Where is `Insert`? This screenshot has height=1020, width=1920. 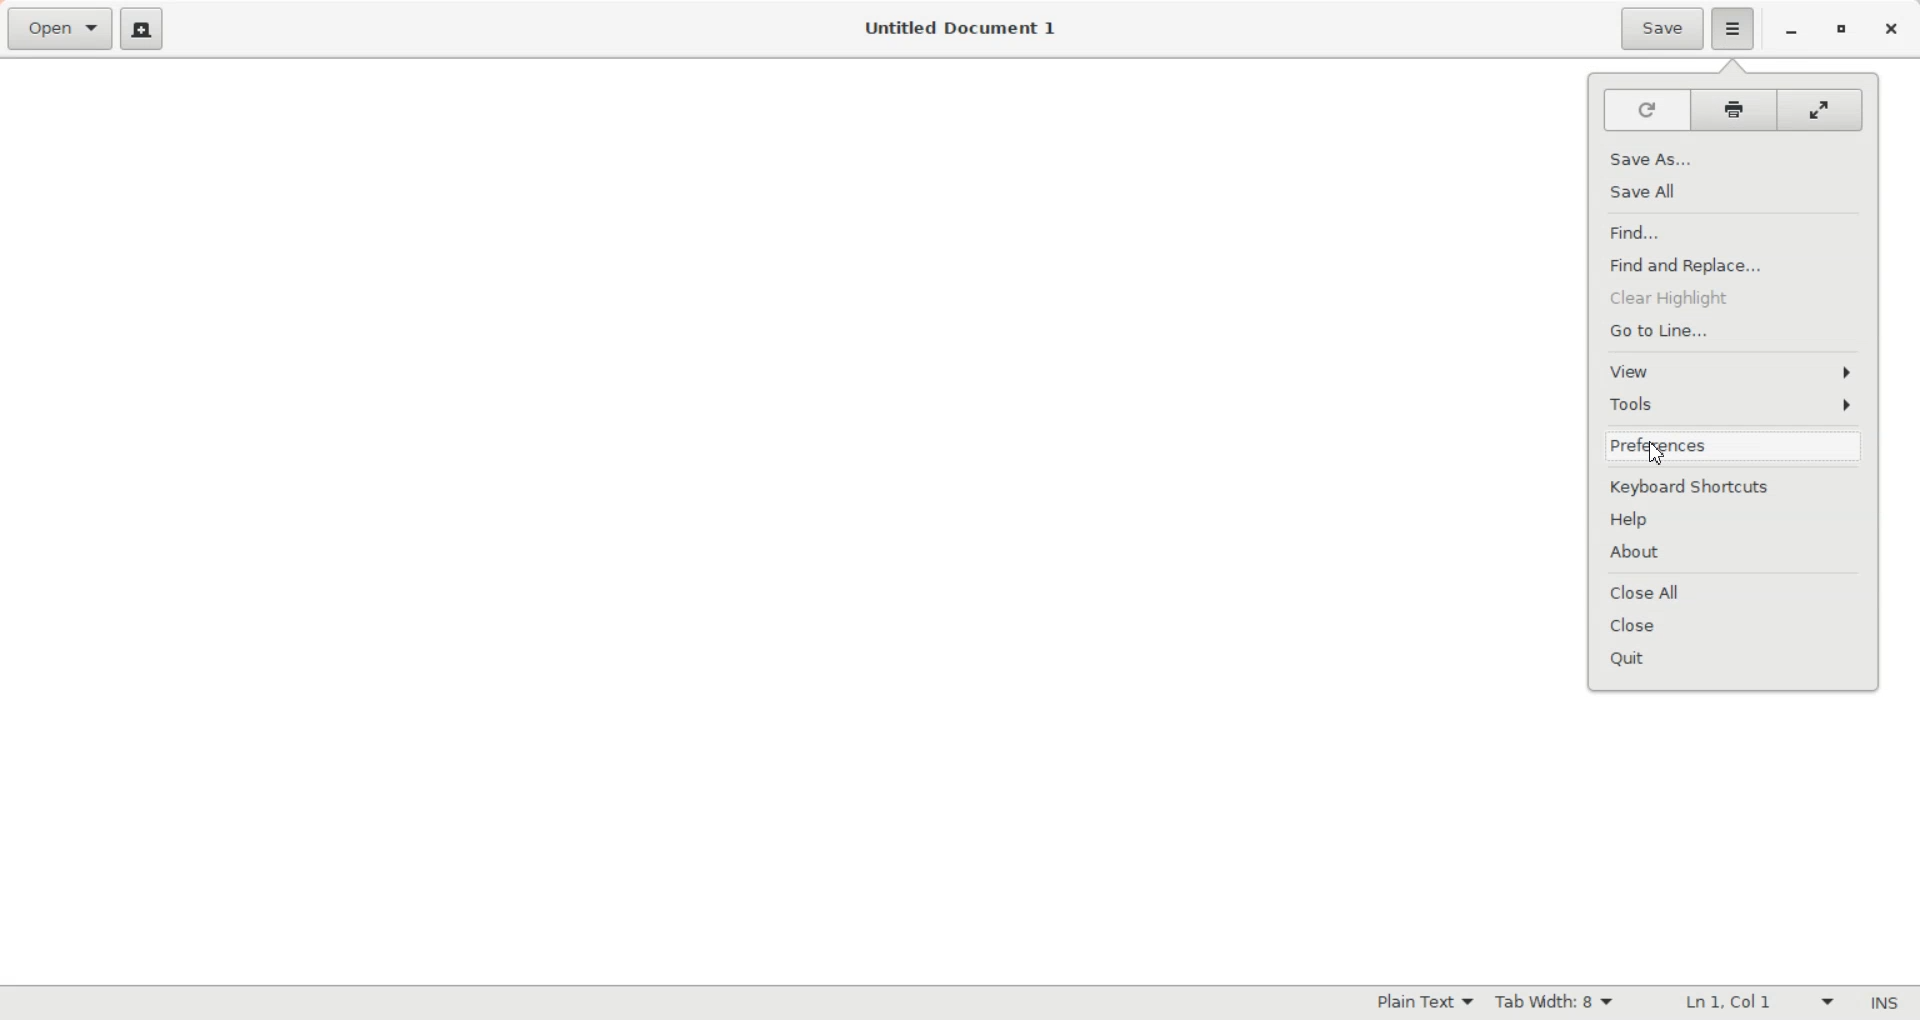
Insert is located at coordinates (1878, 1003).